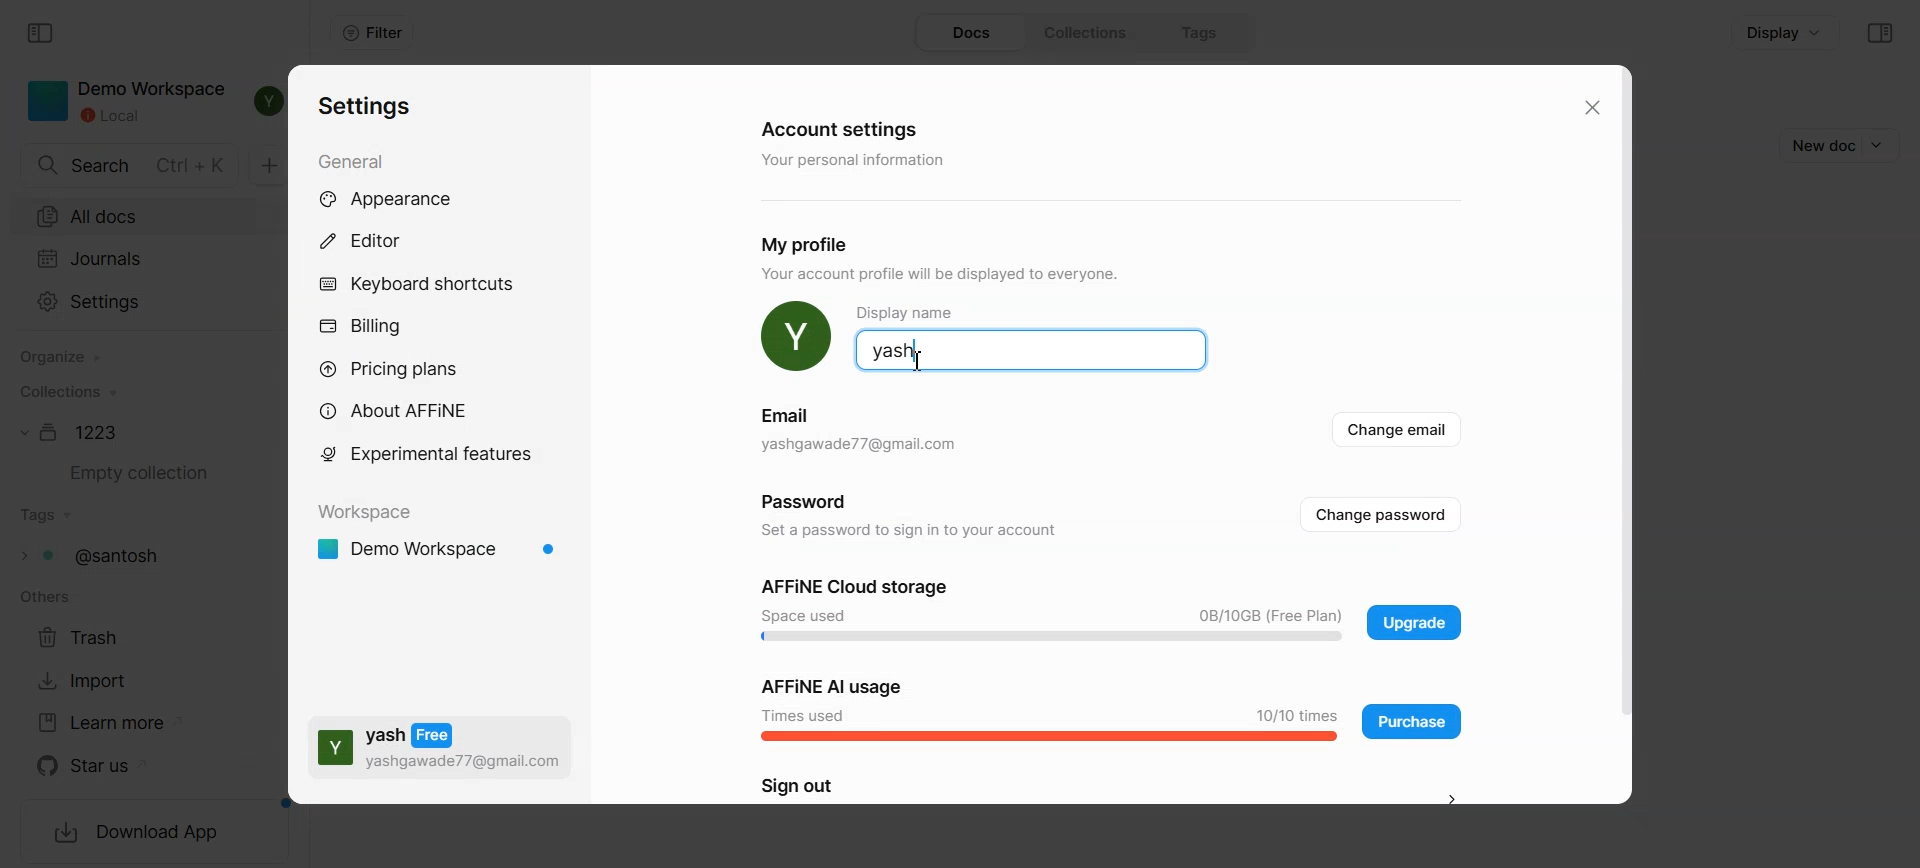  What do you see at coordinates (138, 834) in the screenshot?
I see `Download App` at bounding box center [138, 834].